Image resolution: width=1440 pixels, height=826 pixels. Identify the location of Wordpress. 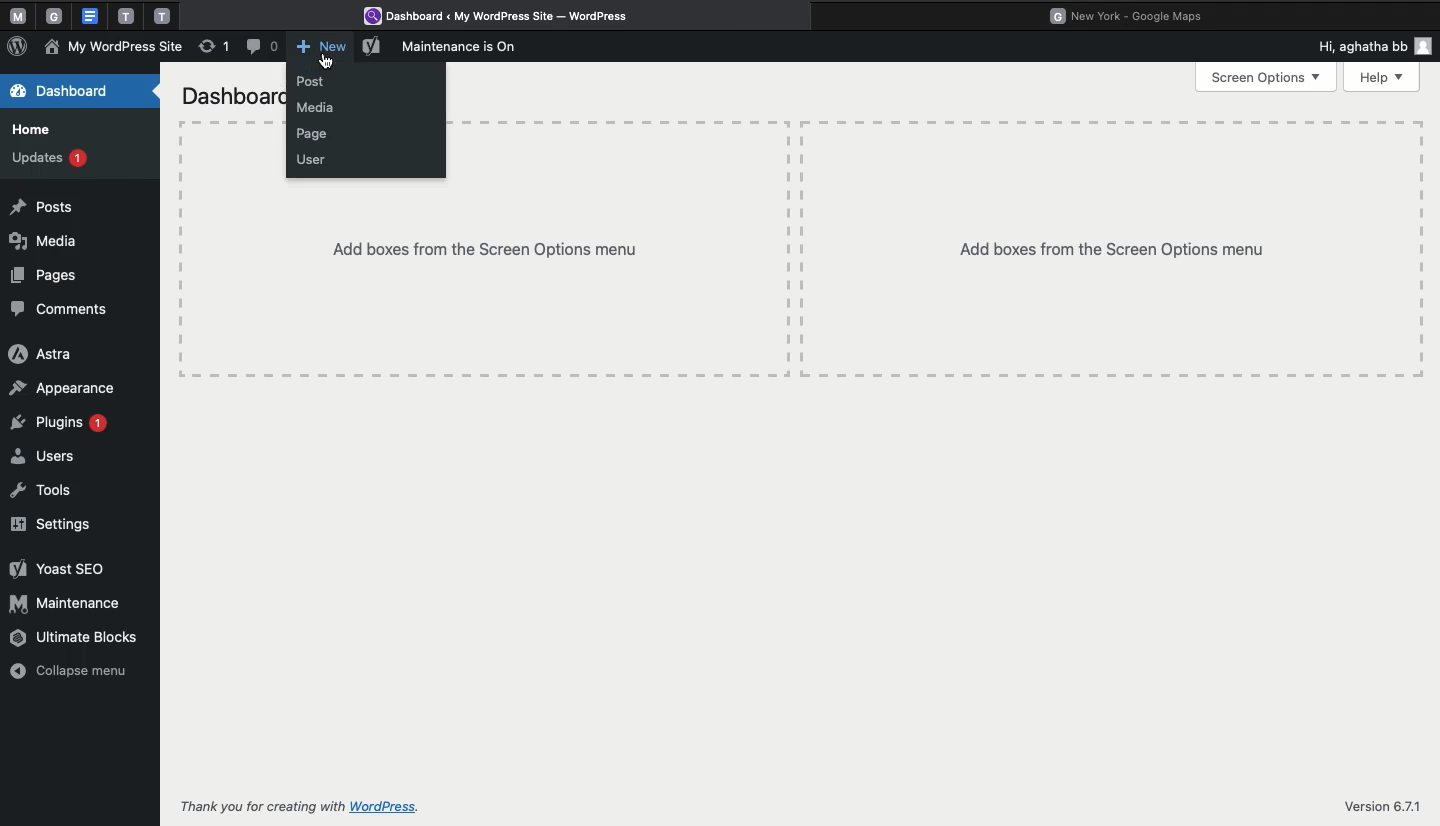
(504, 17).